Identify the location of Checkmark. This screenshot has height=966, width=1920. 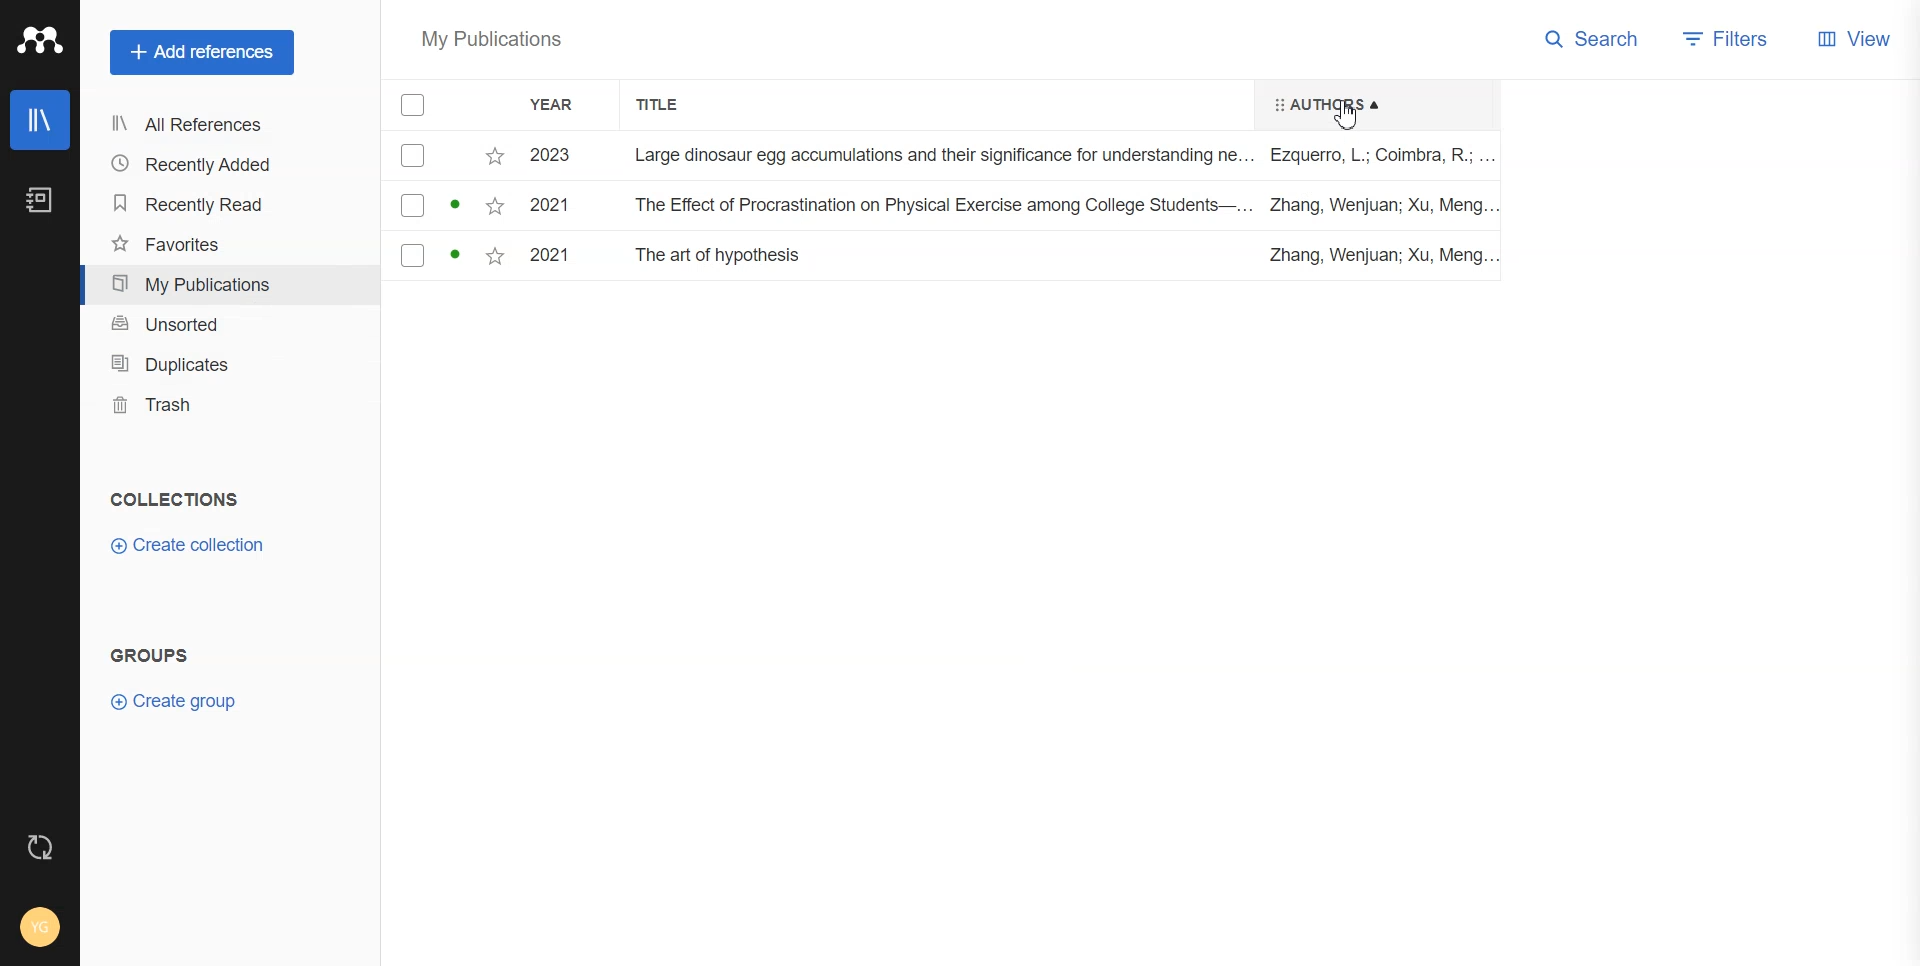
(412, 255).